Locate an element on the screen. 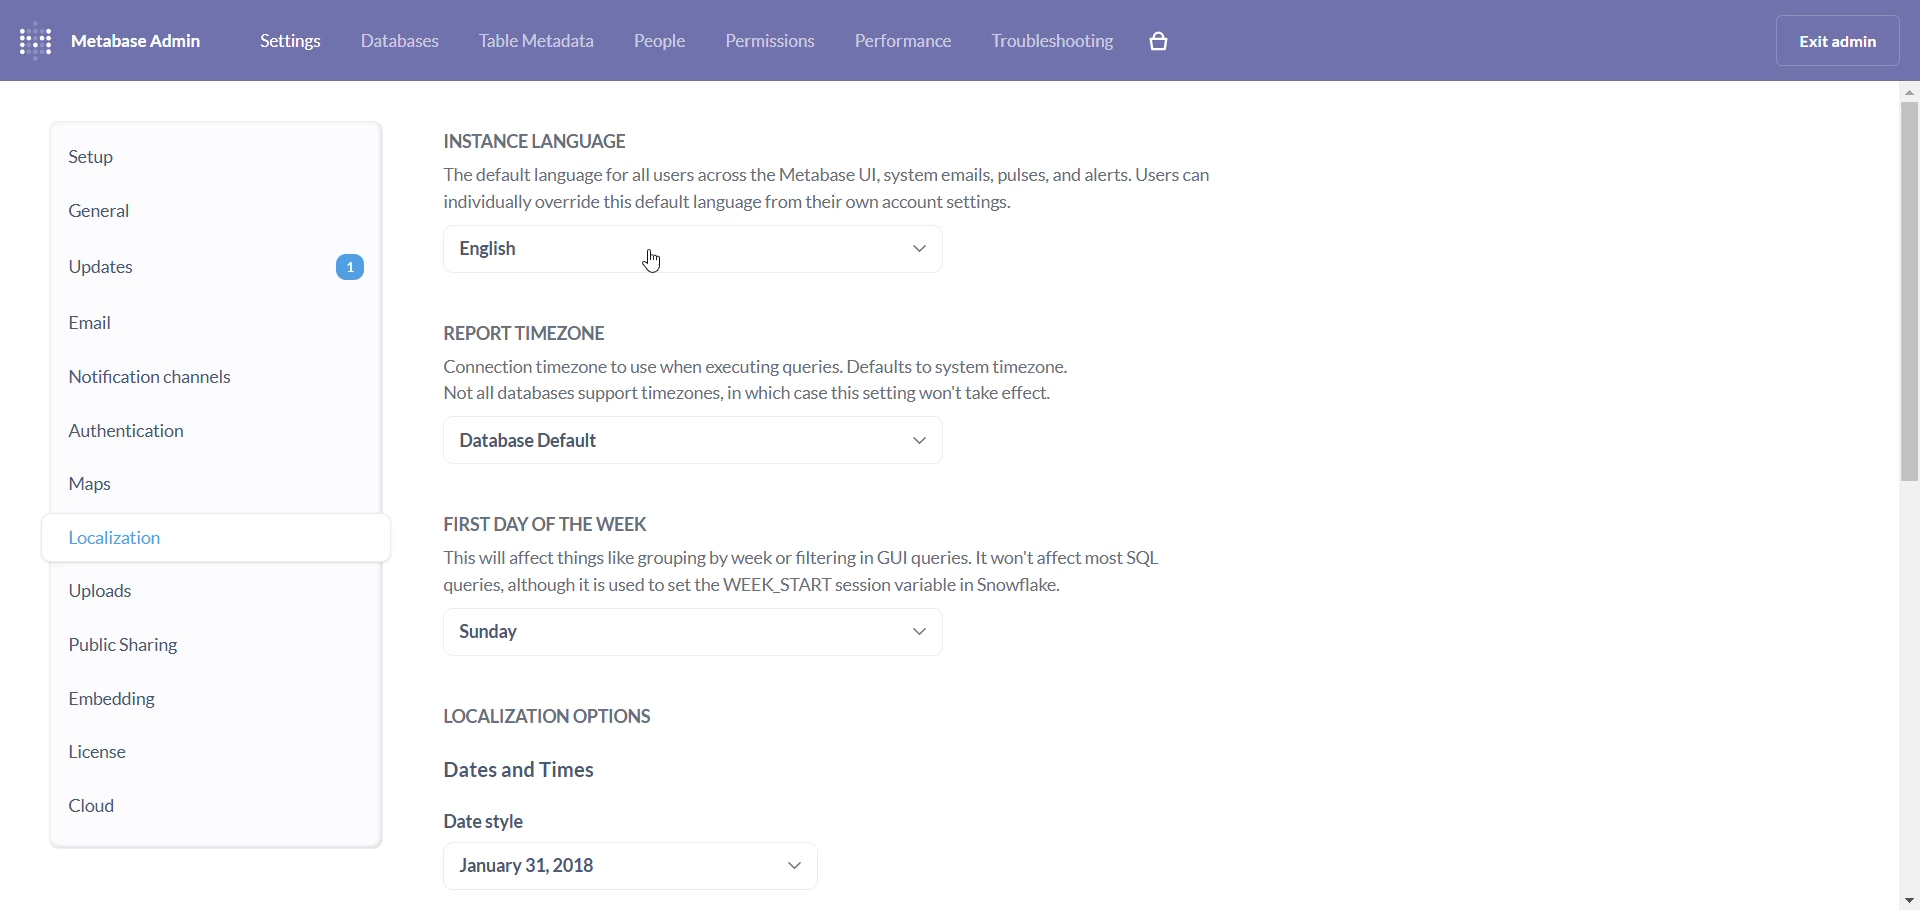  INSTANCE LANGUAGE
The default language for all users across the Metabase UI, system emails, pulses, and alerts. Users can
individually override this default language from their own account settings. is located at coordinates (842, 169).